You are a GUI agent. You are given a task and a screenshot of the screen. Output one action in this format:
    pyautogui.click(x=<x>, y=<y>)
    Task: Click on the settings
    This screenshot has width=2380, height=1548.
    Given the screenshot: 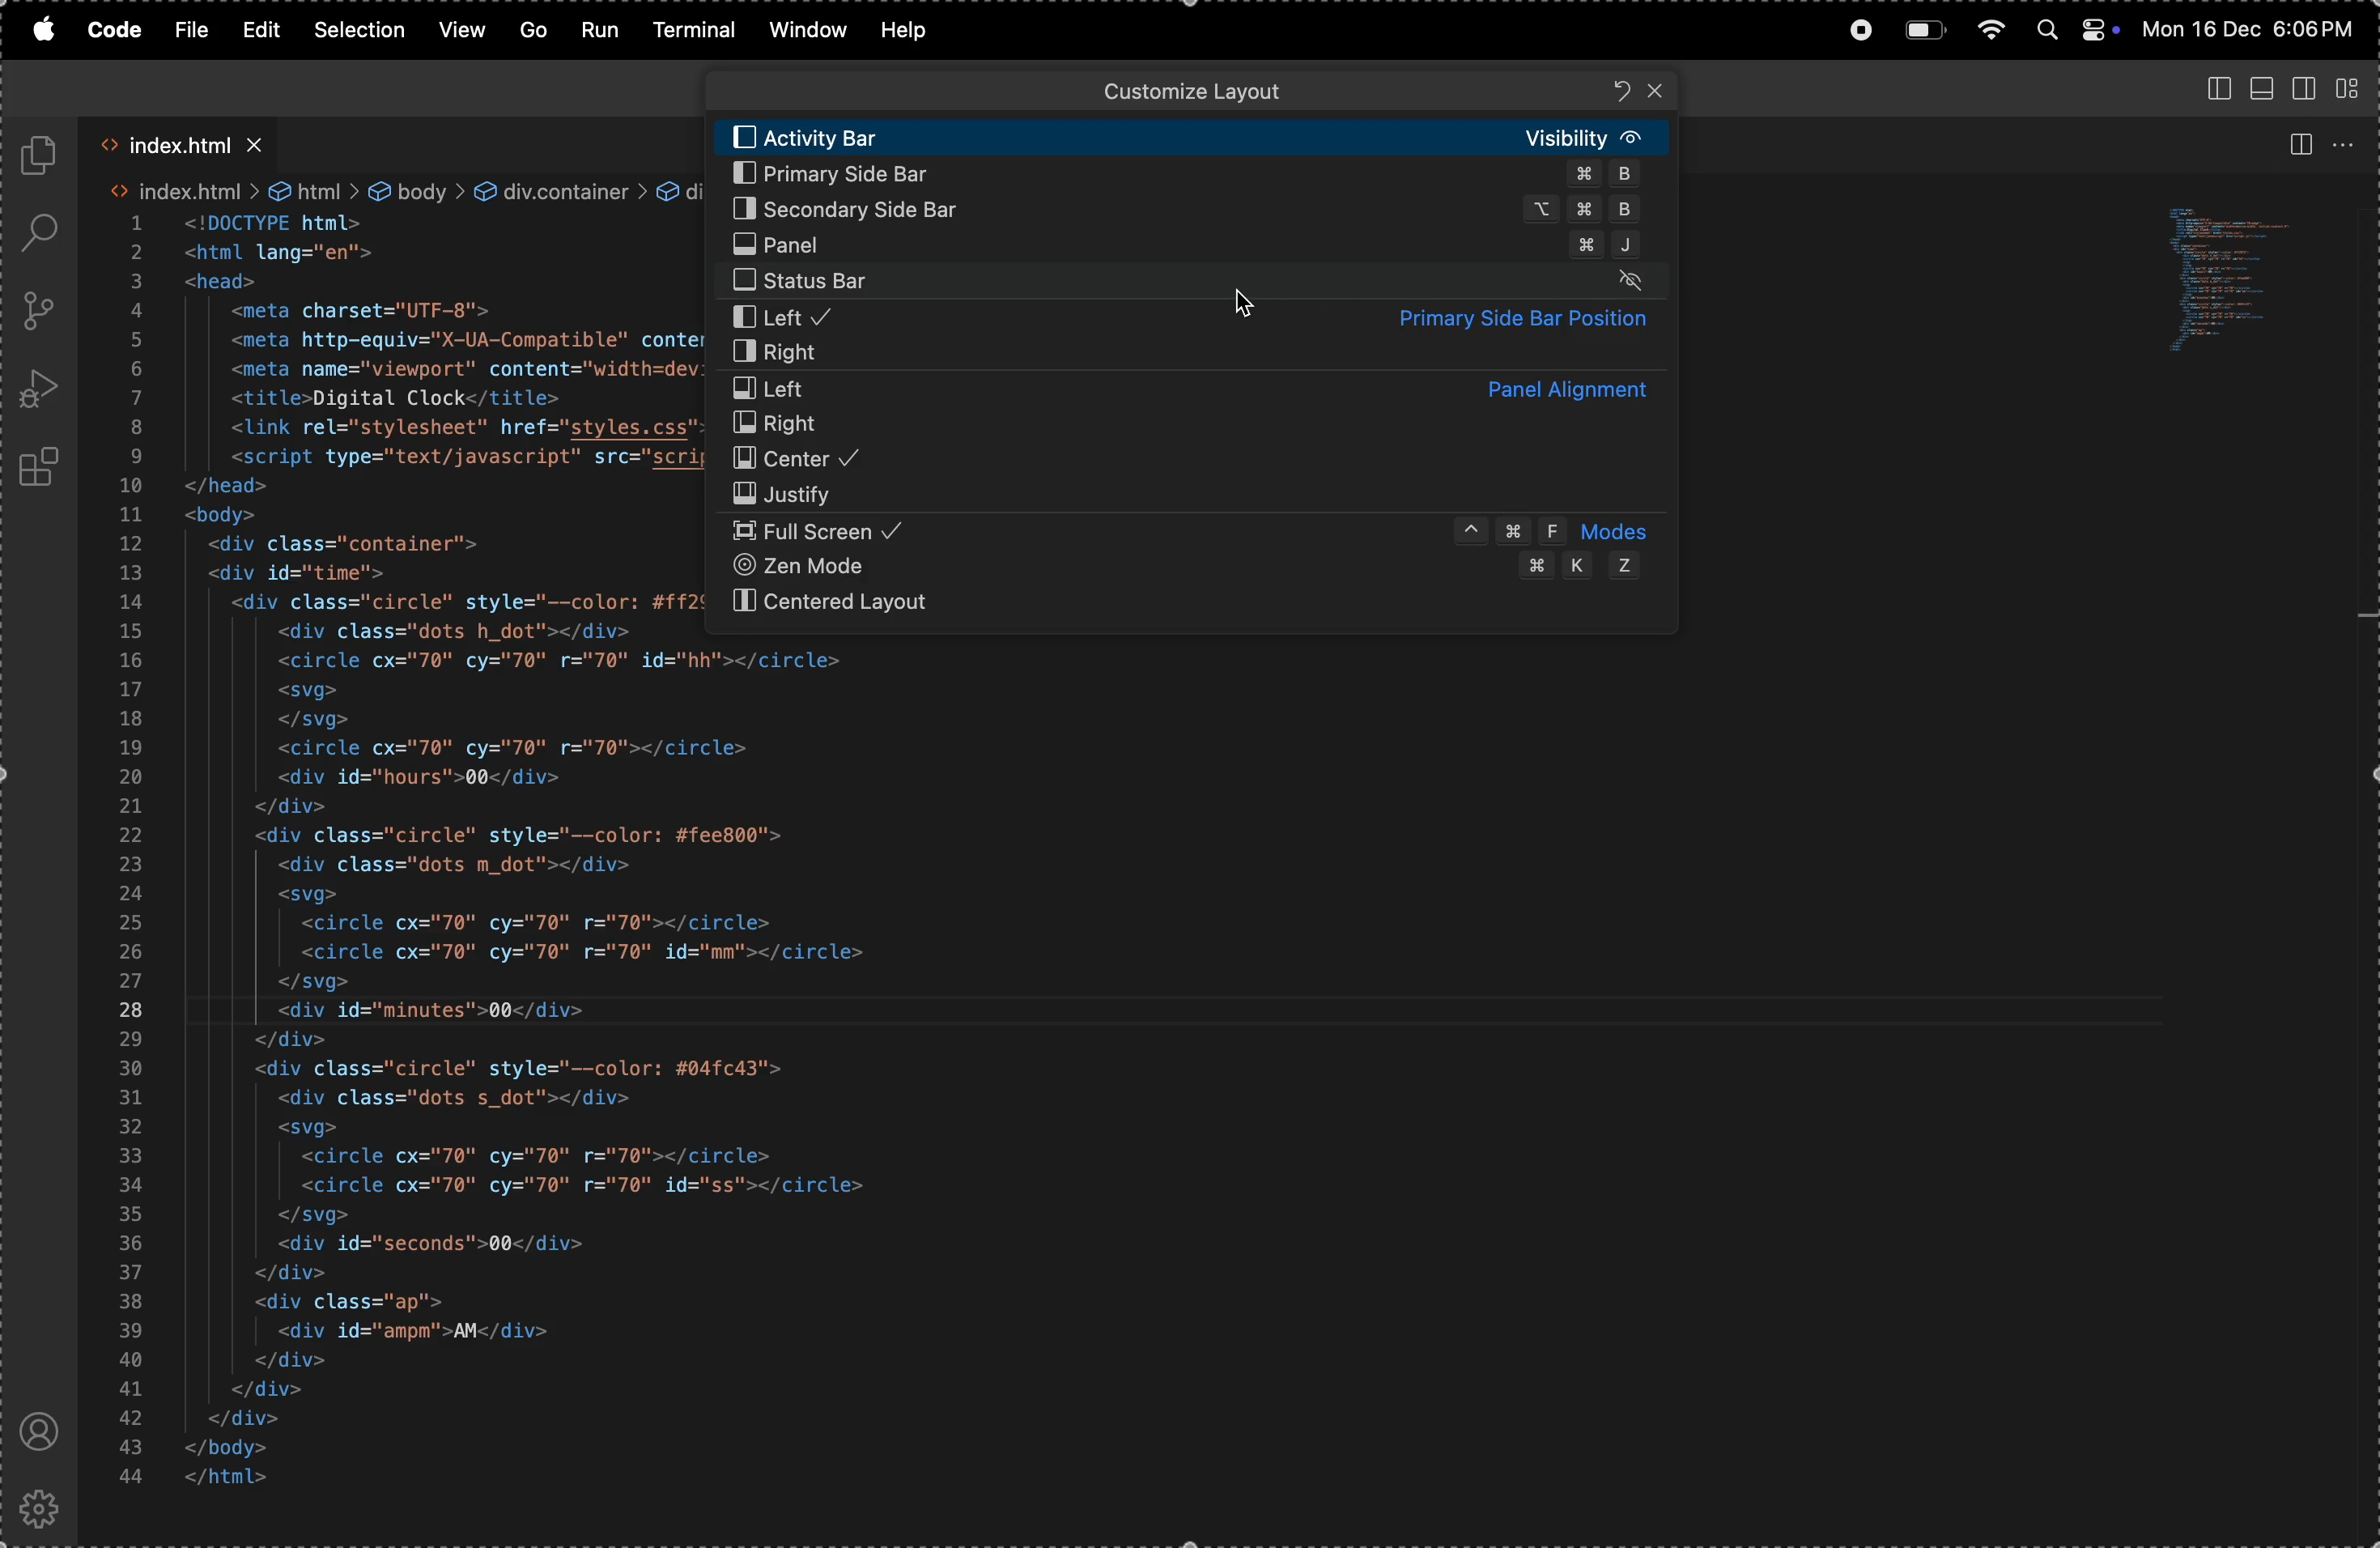 What is the action you would take?
    pyautogui.click(x=45, y=1505)
    